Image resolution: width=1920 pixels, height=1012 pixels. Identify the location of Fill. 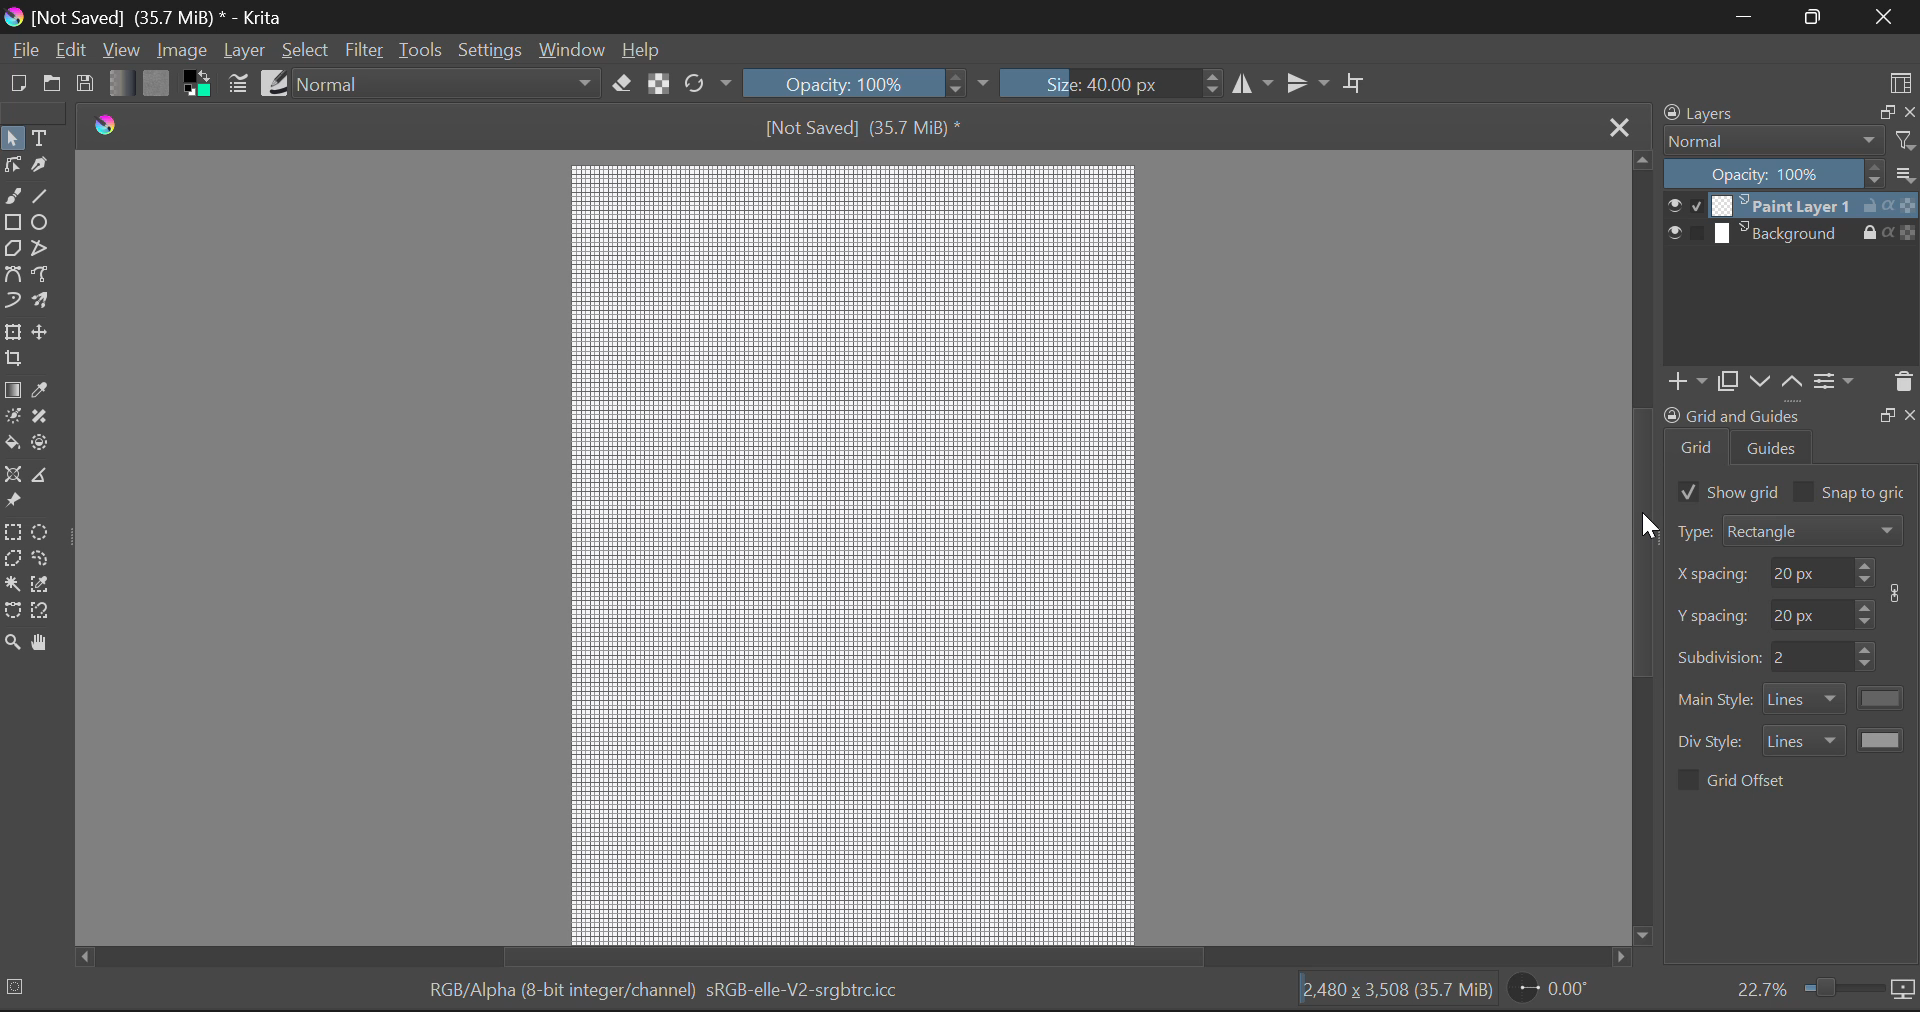
(12, 445).